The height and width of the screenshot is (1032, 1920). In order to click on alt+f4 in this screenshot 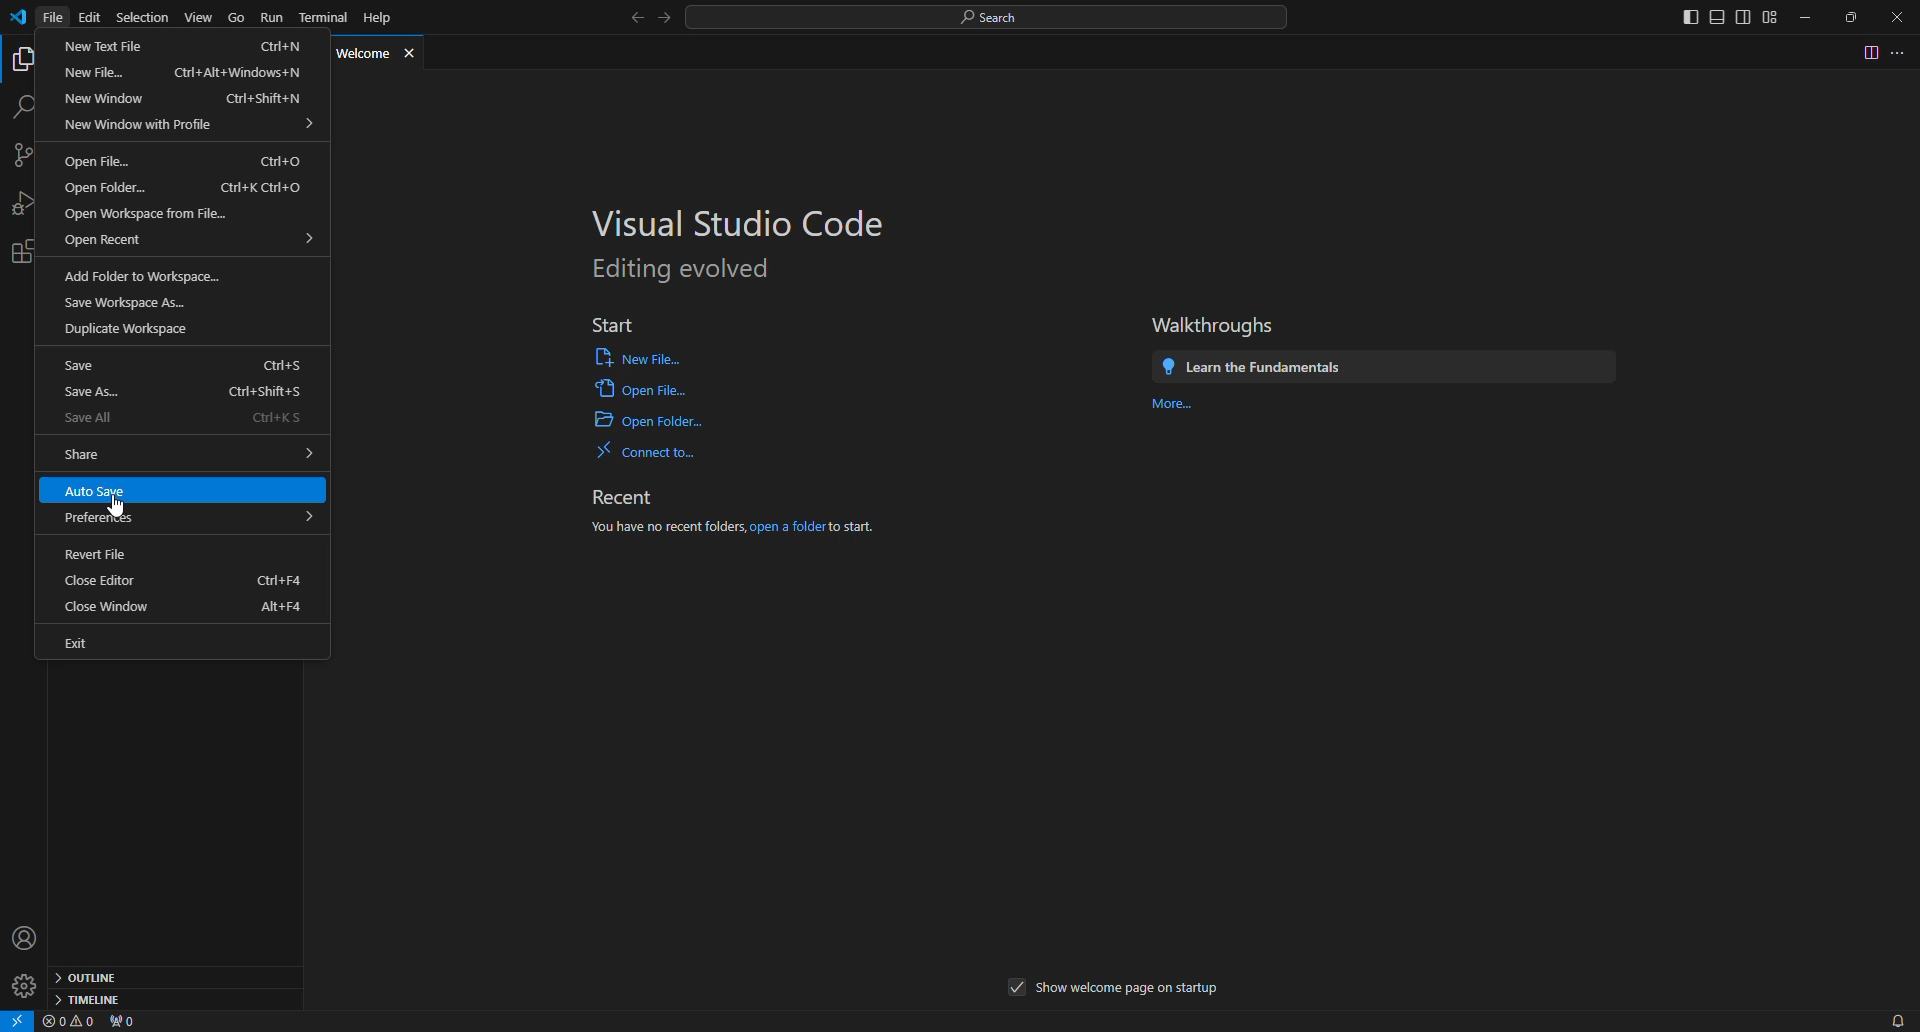, I will do `click(280, 608)`.